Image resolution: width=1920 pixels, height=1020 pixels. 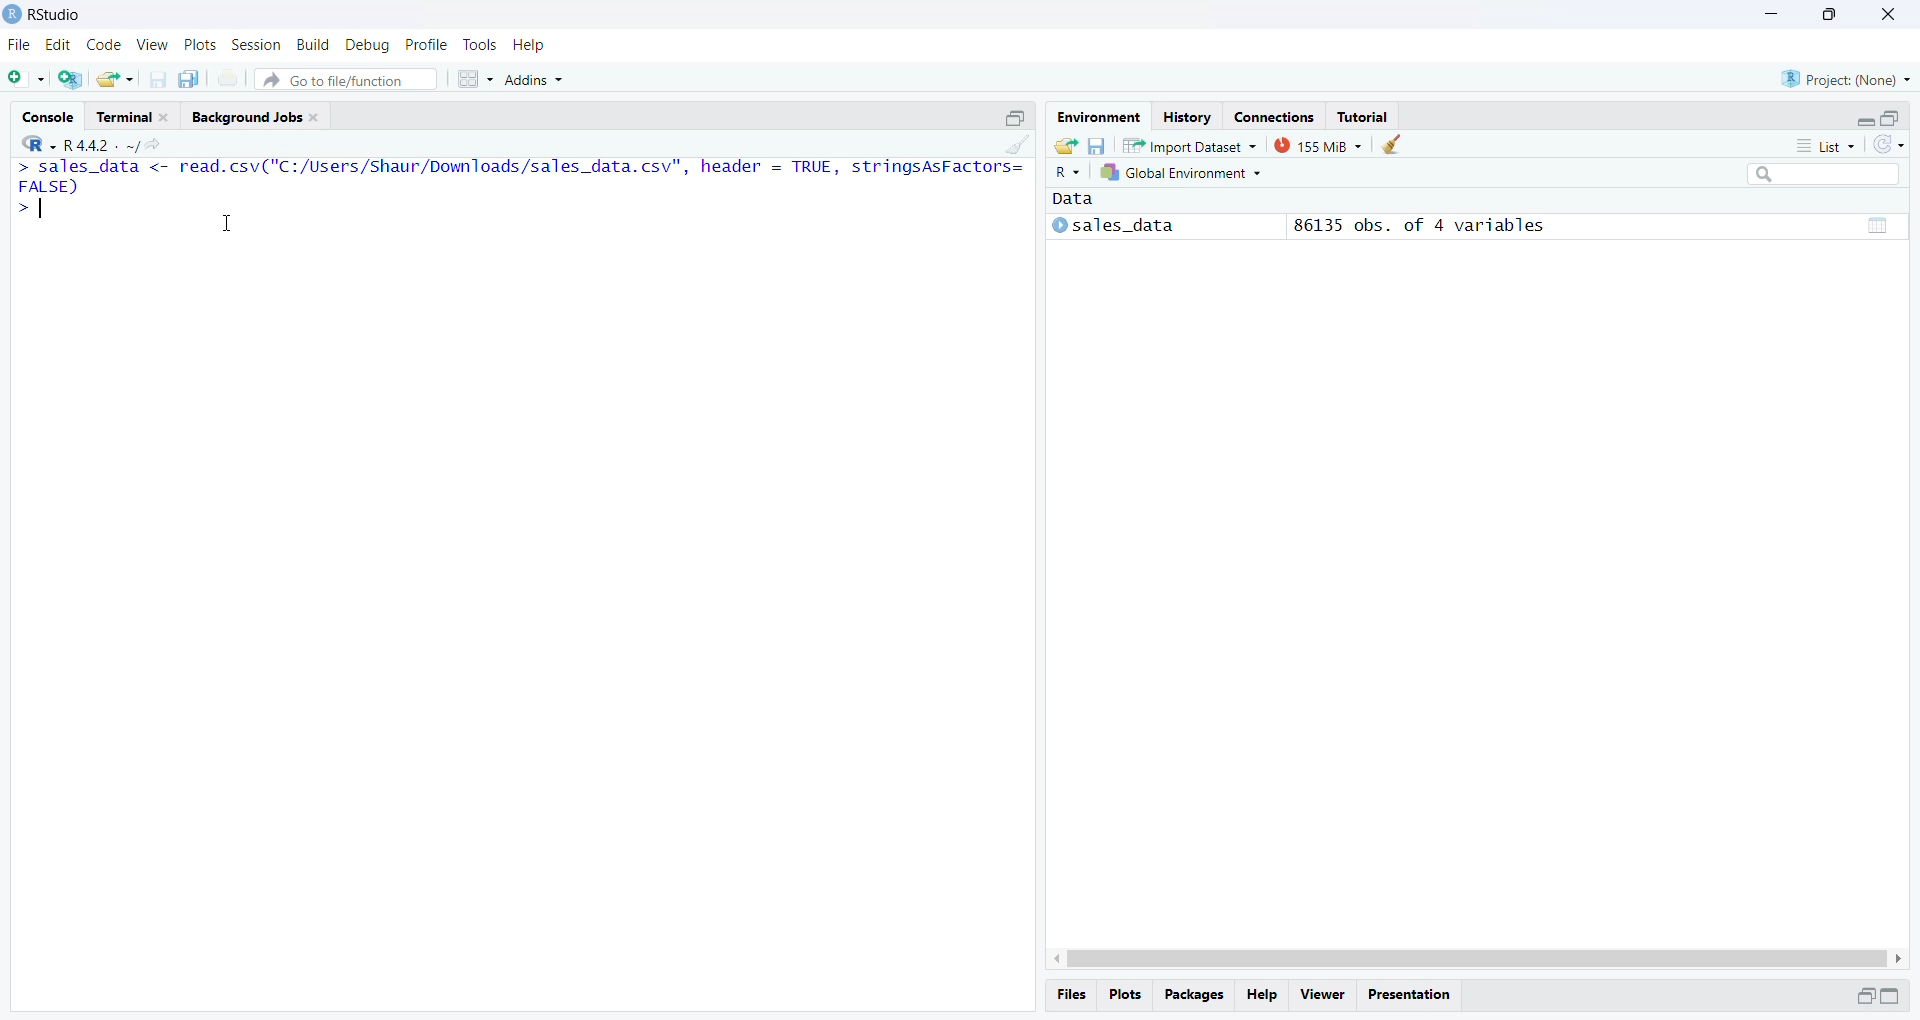 I want to click on Maximize, so click(x=1013, y=118).